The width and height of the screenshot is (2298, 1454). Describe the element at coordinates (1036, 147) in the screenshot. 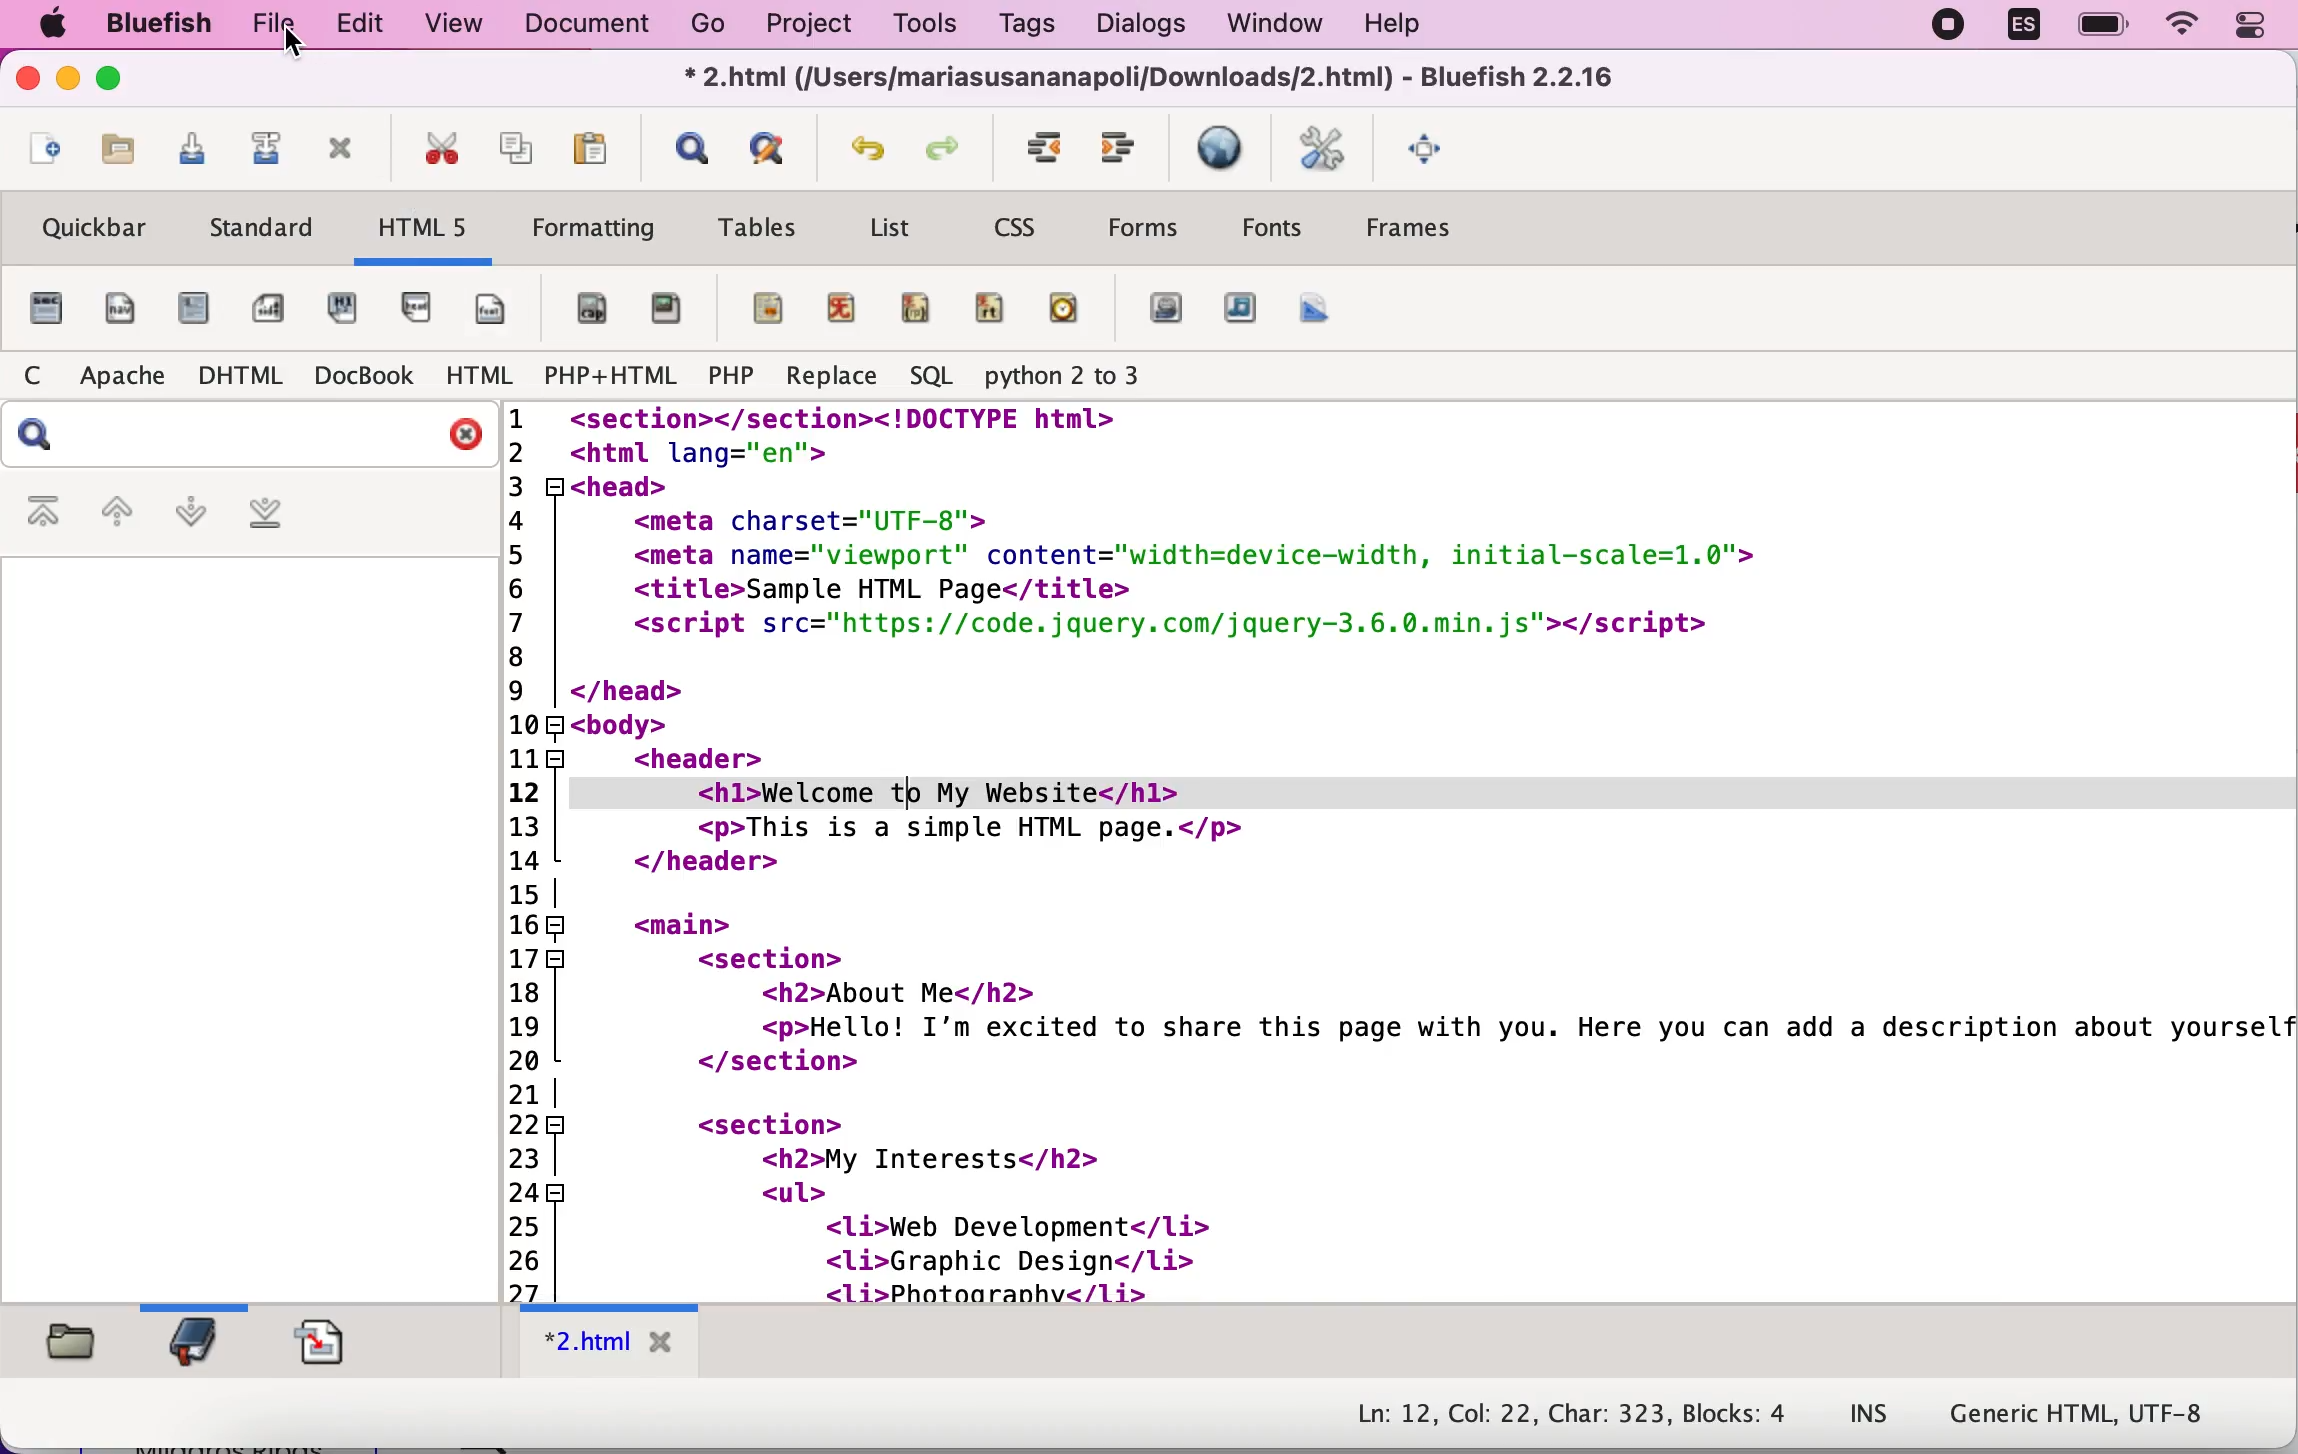

I see `indent` at that location.